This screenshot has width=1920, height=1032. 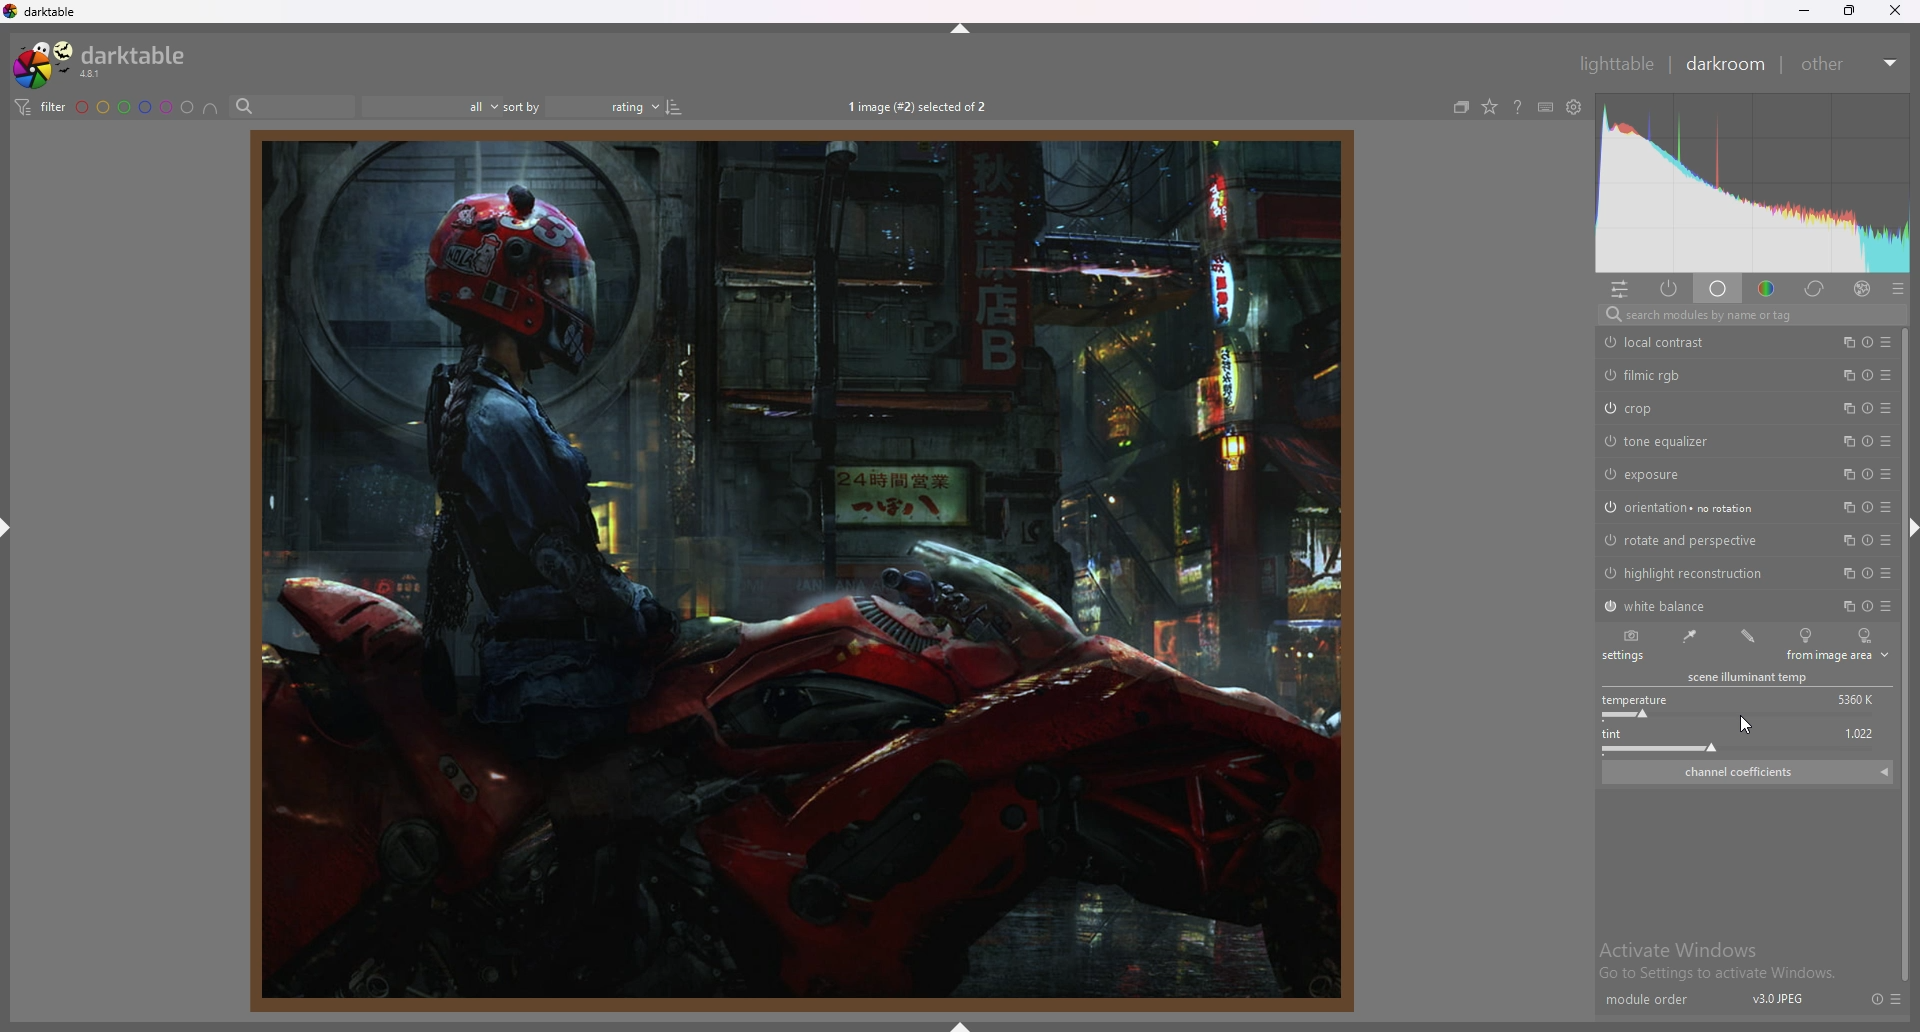 What do you see at coordinates (1752, 185) in the screenshot?
I see `heat map` at bounding box center [1752, 185].